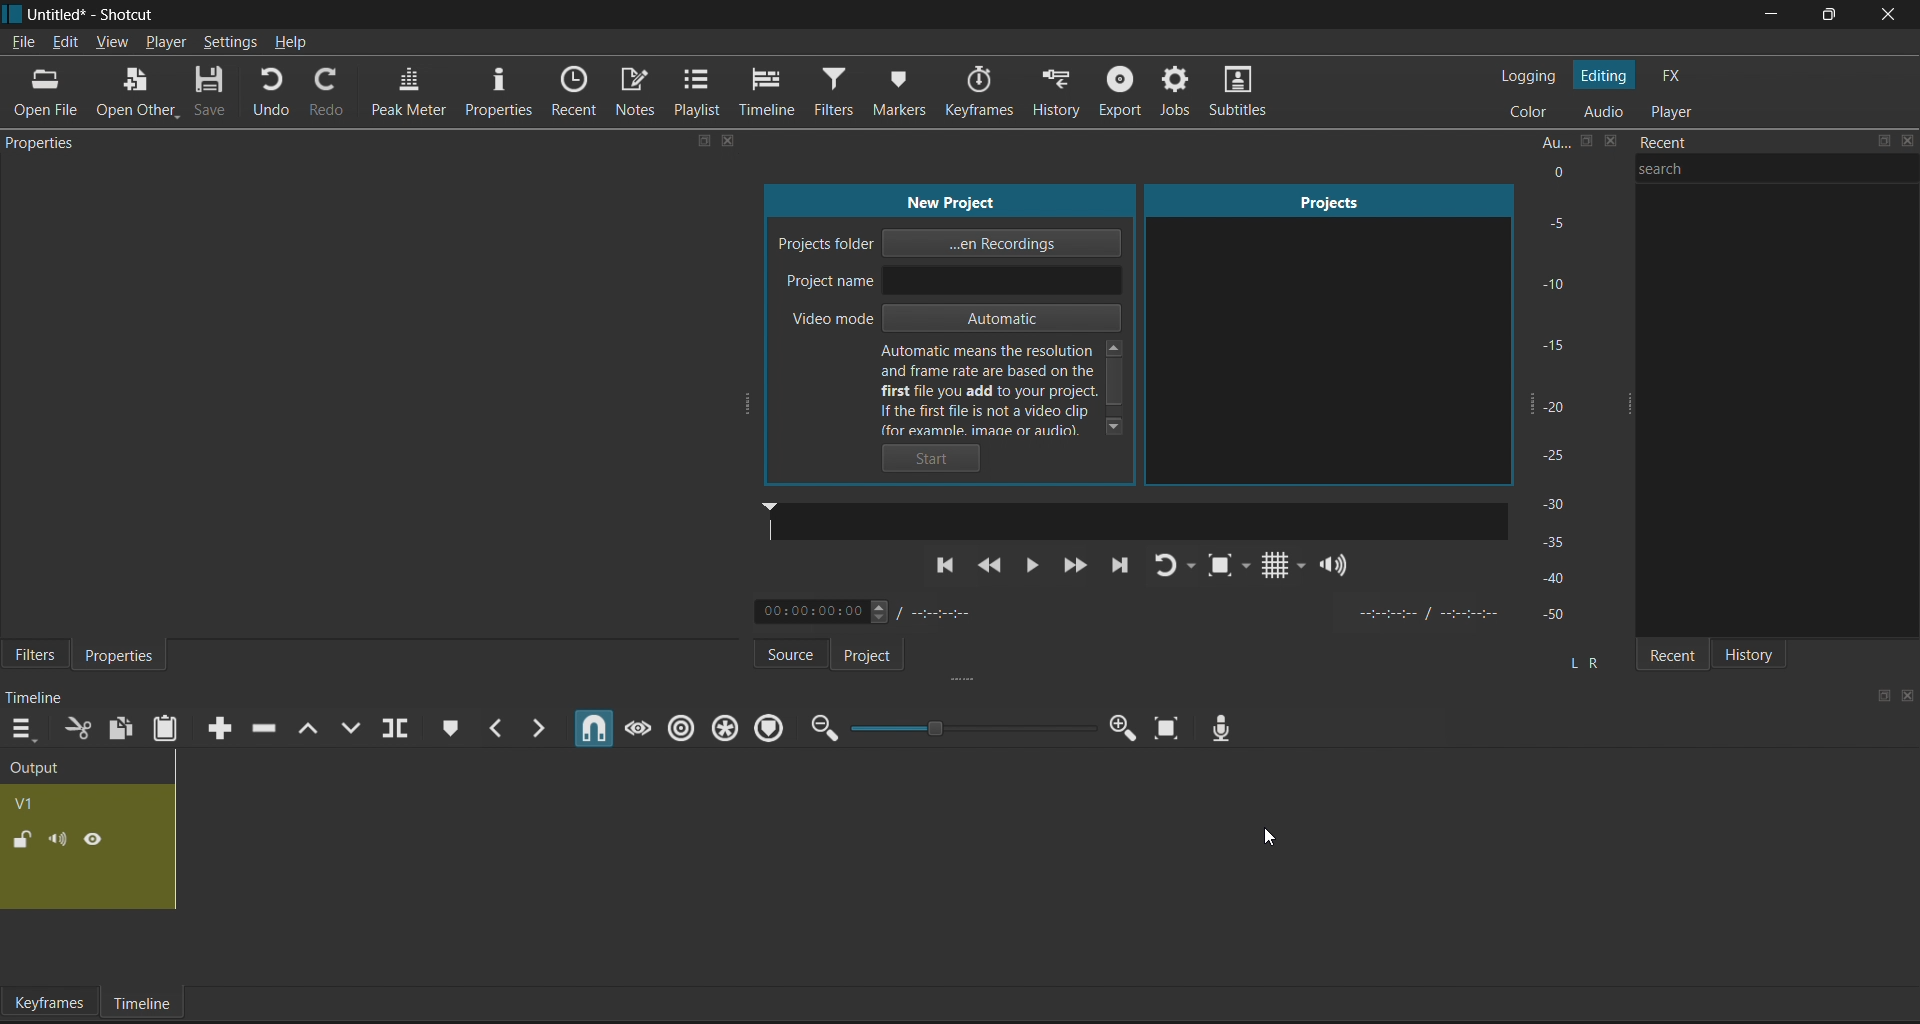 The width and height of the screenshot is (1920, 1024). What do you see at coordinates (700, 94) in the screenshot?
I see `Playlist` at bounding box center [700, 94].